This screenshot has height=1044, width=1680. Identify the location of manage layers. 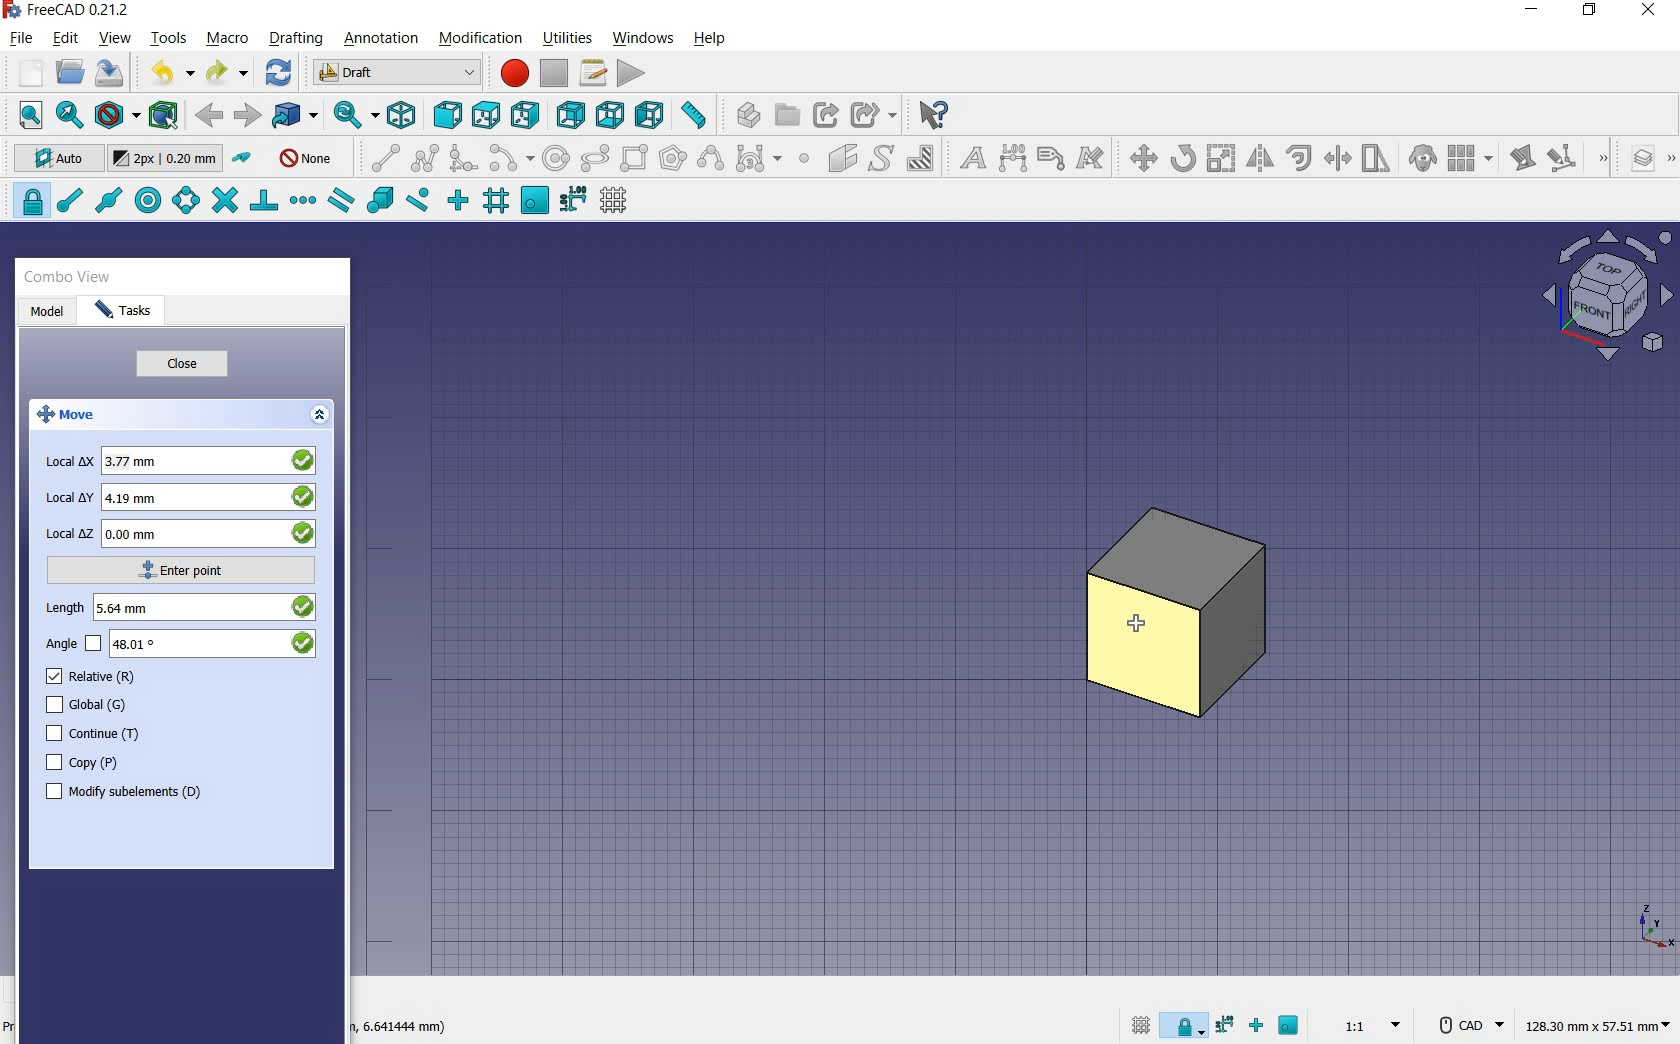
(1644, 160).